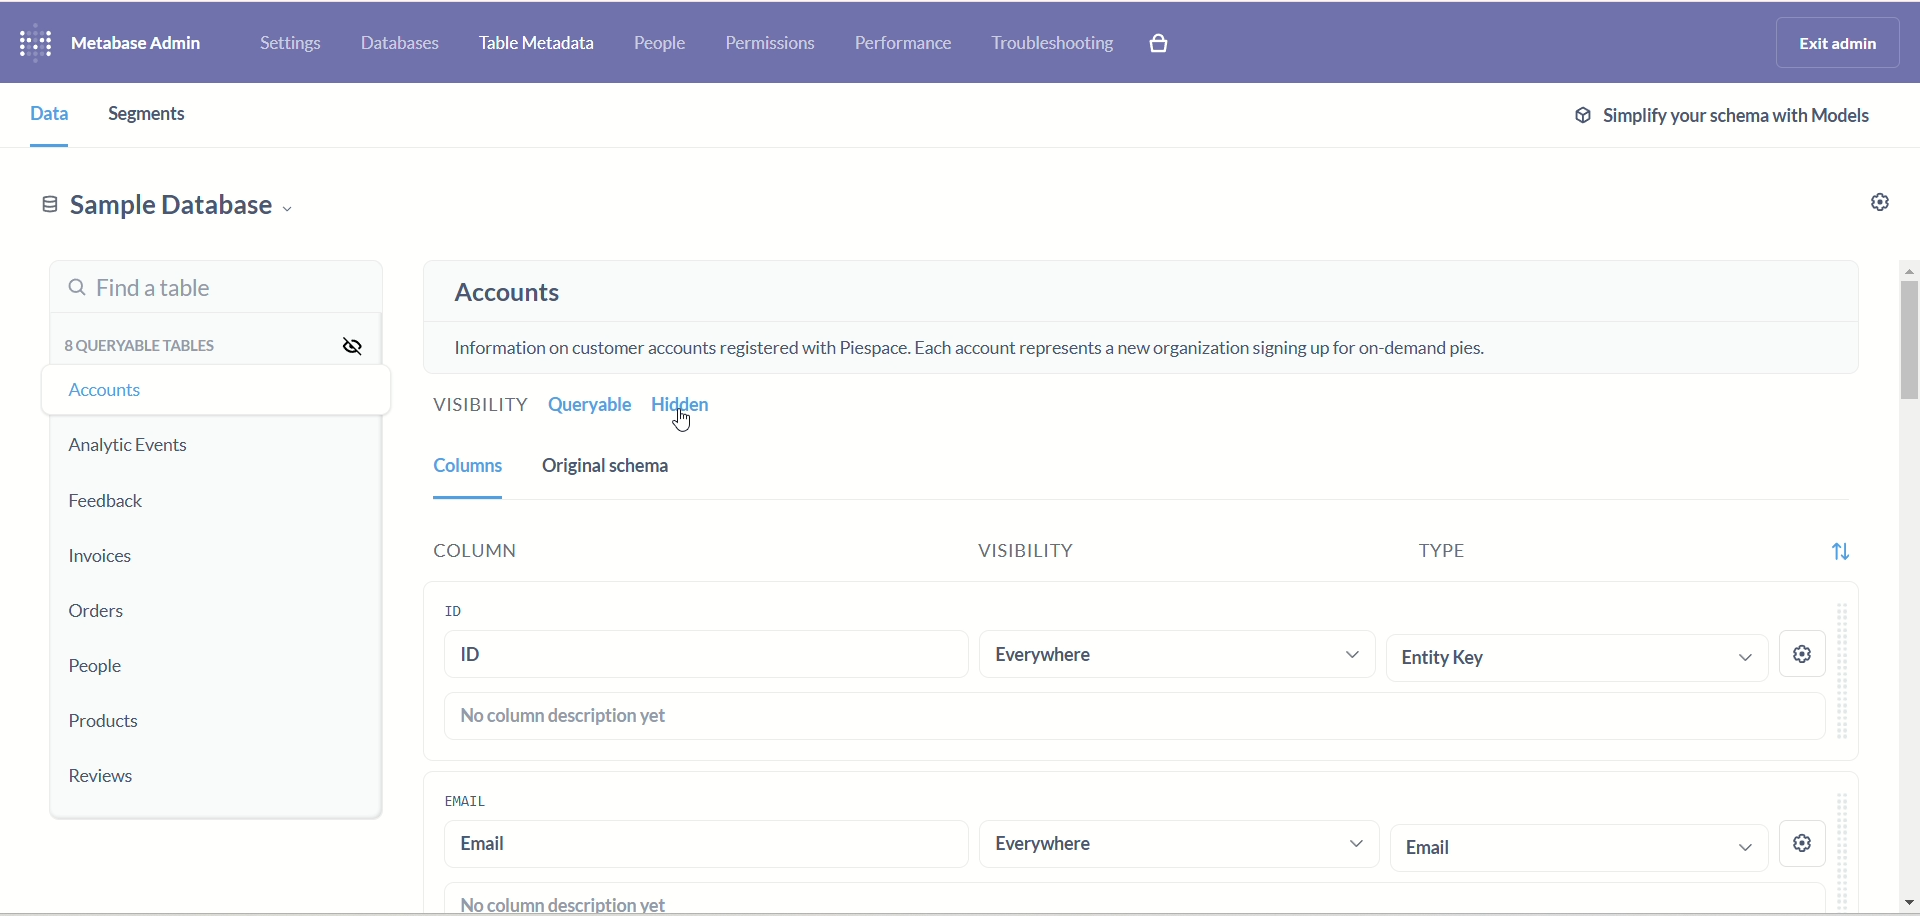 This screenshot has height=916, width=1920. What do you see at coordinates (142, 116) in the screenshot?
I see `segments` at bounding box center [142, 116].